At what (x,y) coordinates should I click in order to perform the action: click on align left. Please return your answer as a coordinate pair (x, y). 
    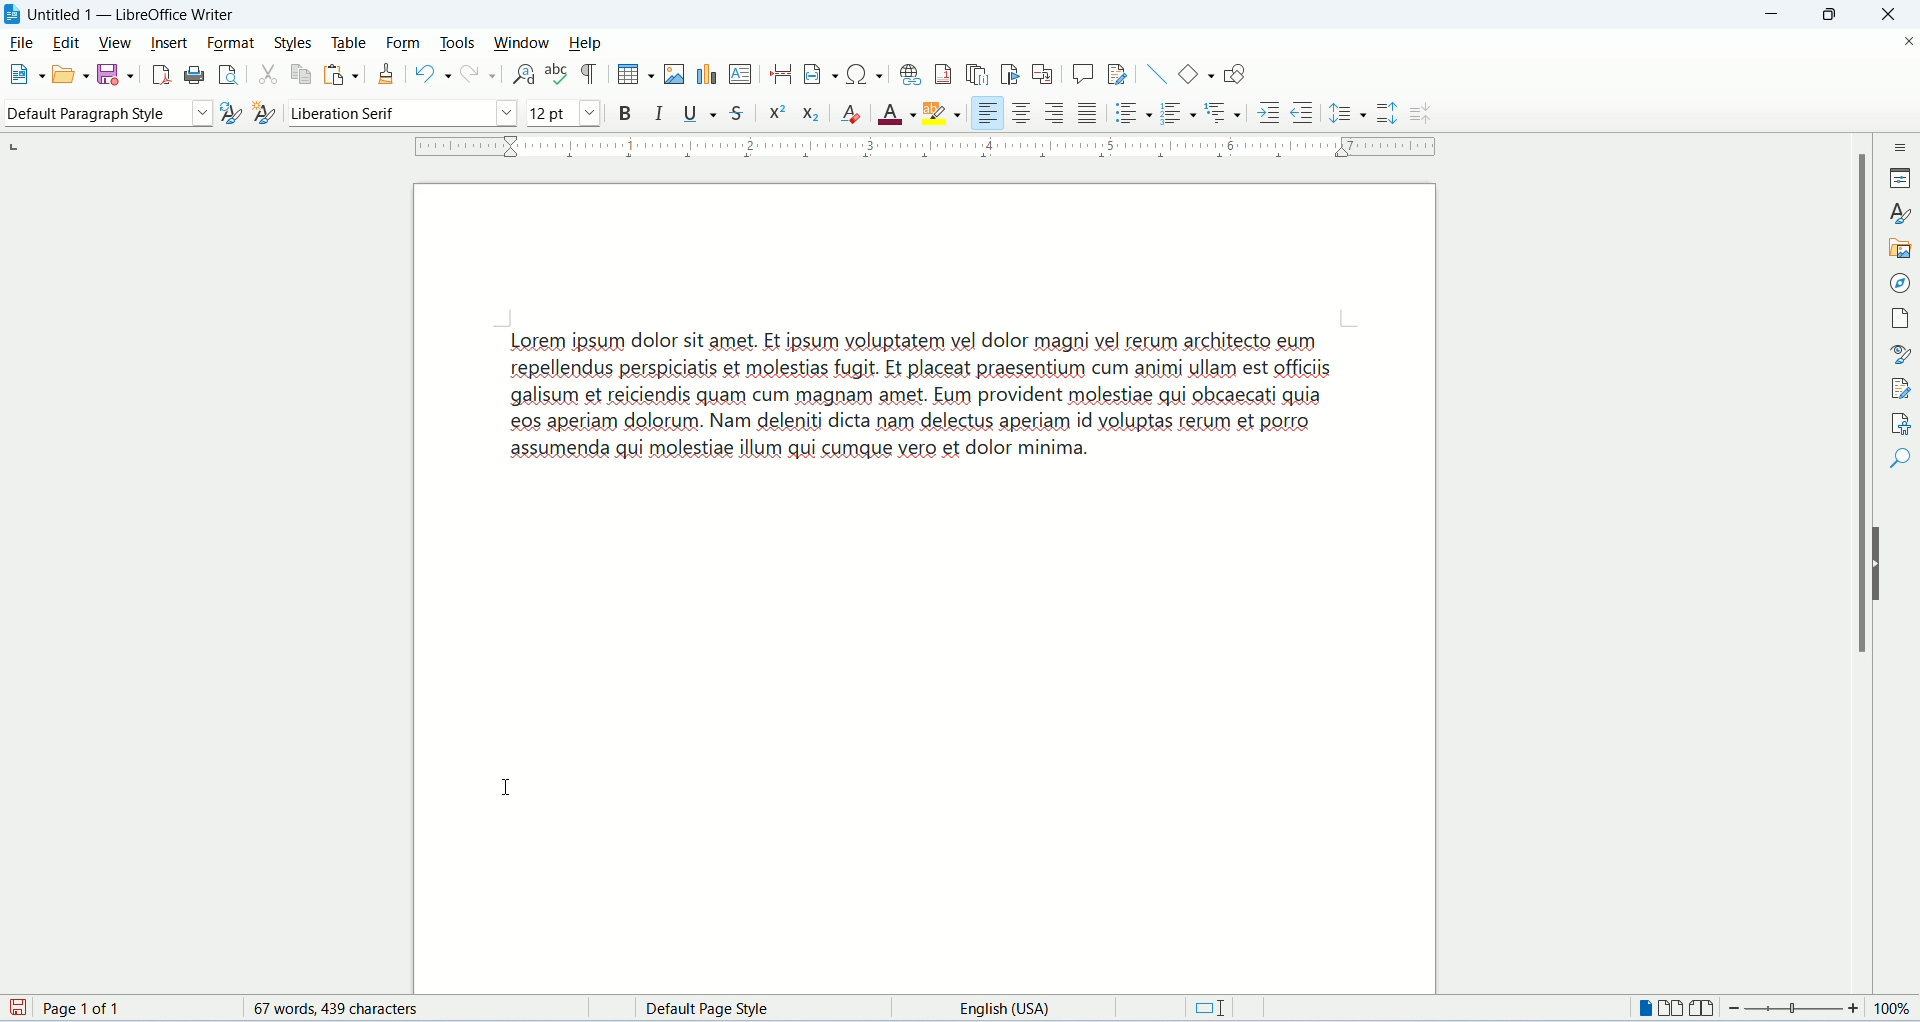
    Looking at the image, I should click on (985, 112).